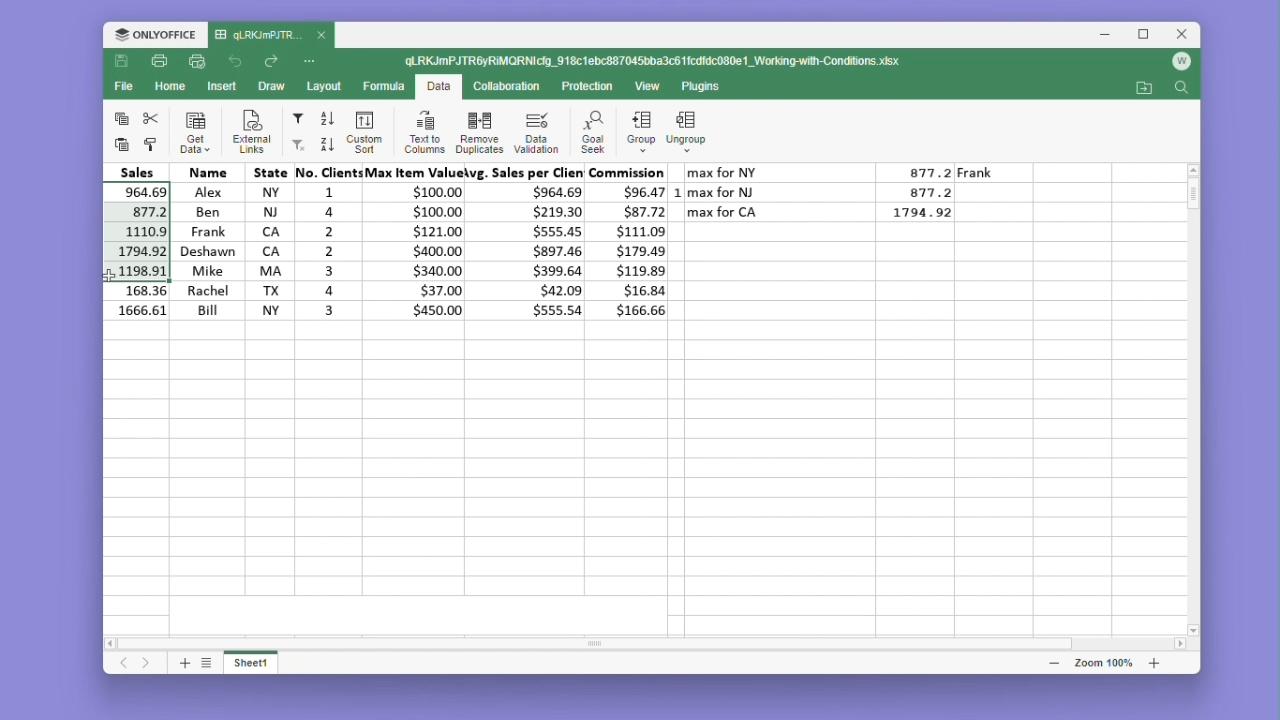 Image resolution: width=1280 pixels, height=720 pixels. Describe the element at coordinates (839, 198) in the screenshot. I see `Data table` at that location.